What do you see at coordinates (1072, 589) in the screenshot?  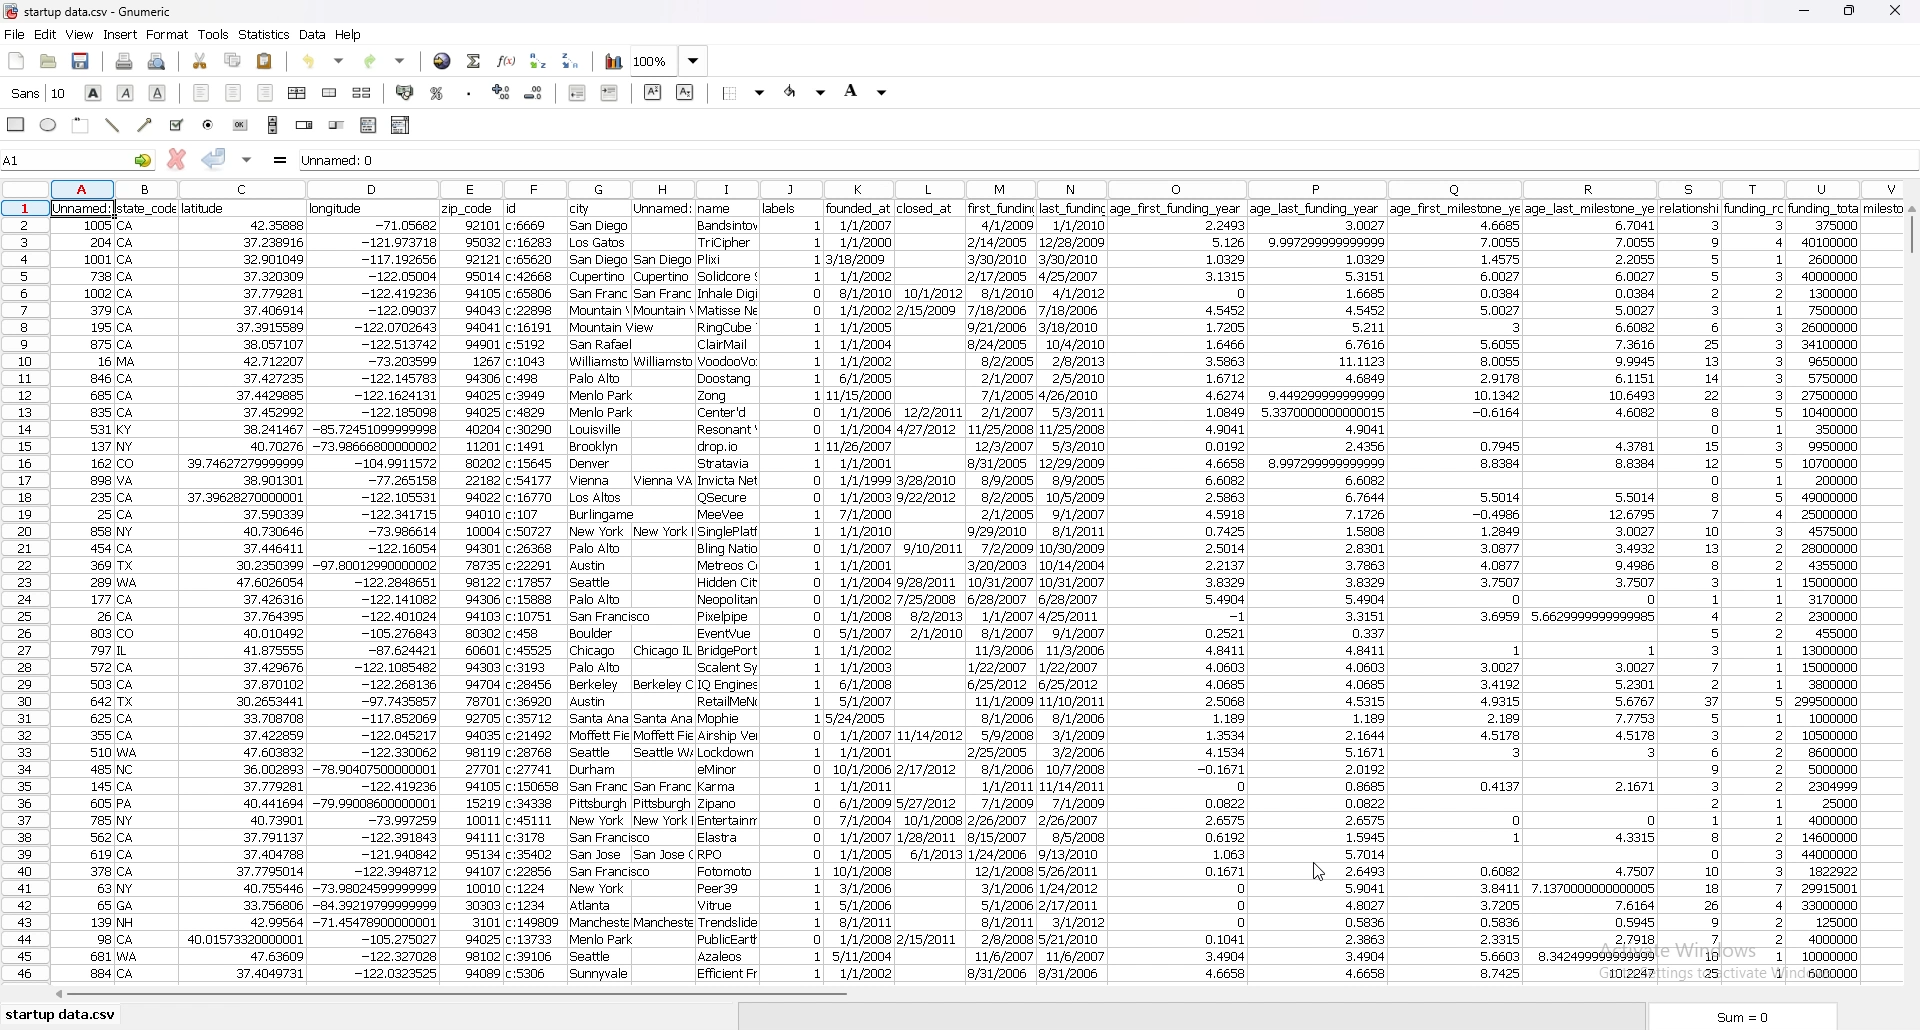 I see `data` at bounding box center [1072, 589].